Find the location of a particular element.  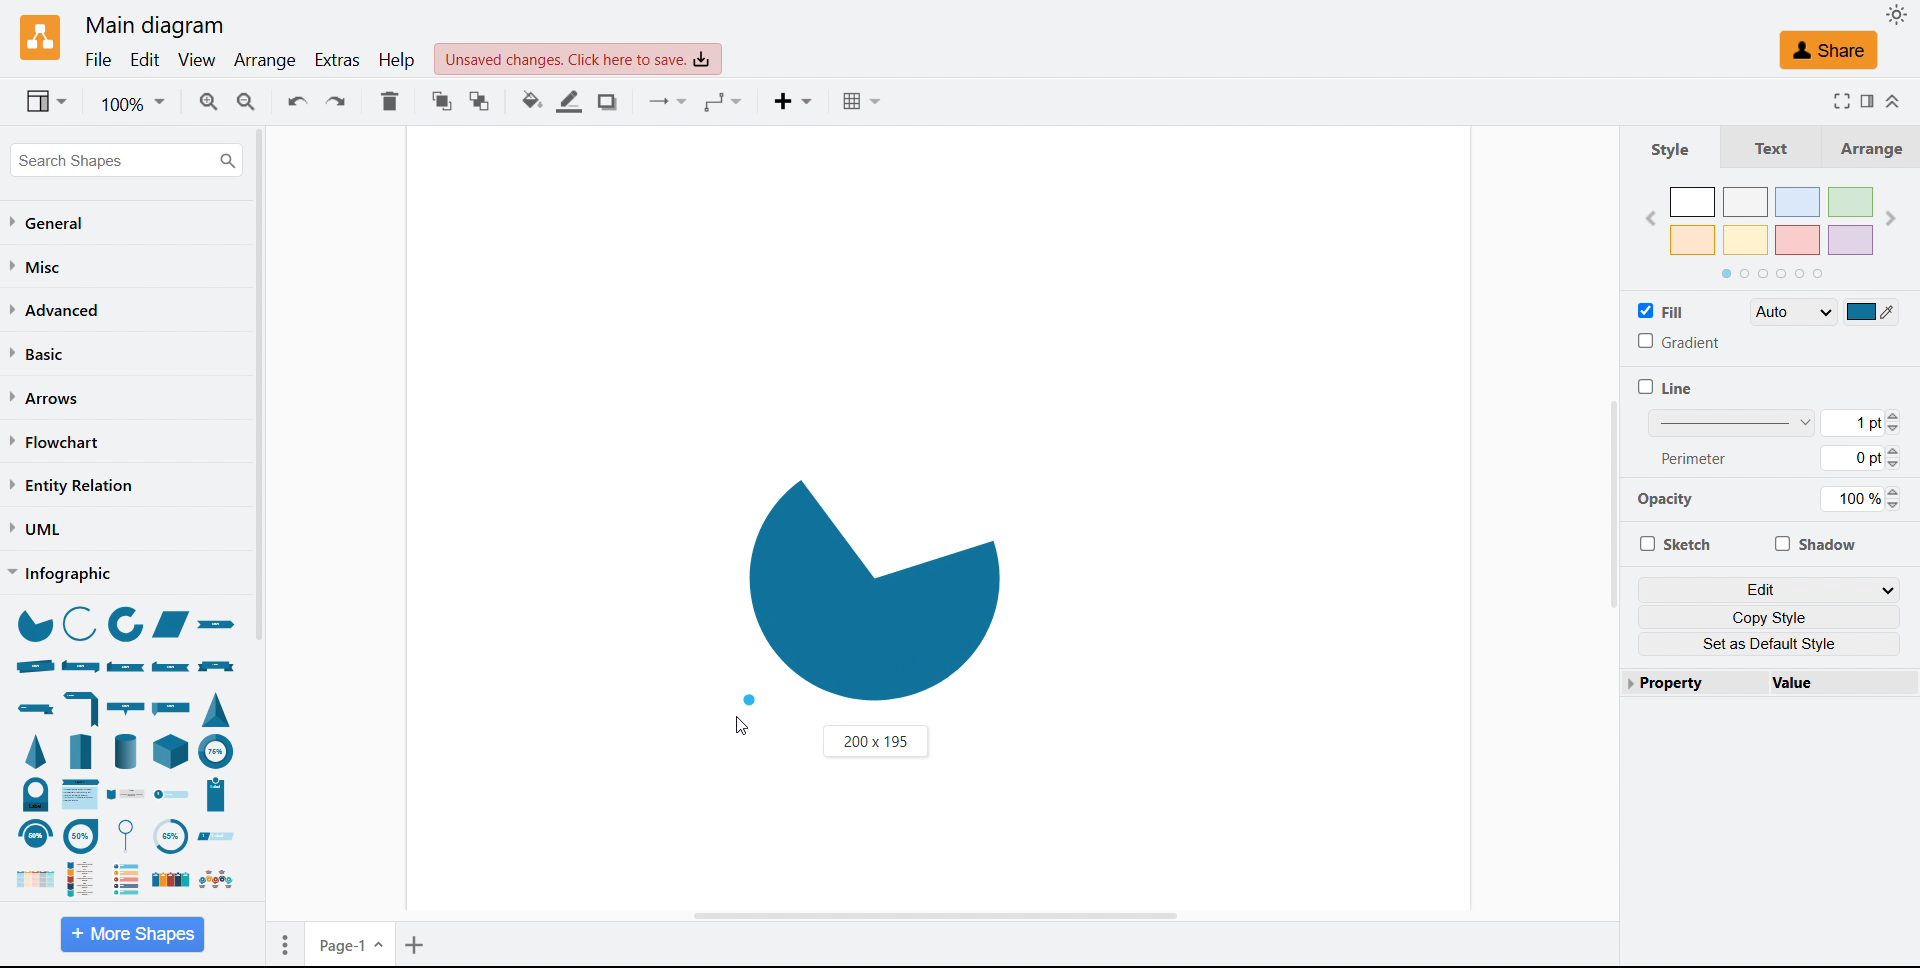

Search shapes  is located at coordinates (126, 160).